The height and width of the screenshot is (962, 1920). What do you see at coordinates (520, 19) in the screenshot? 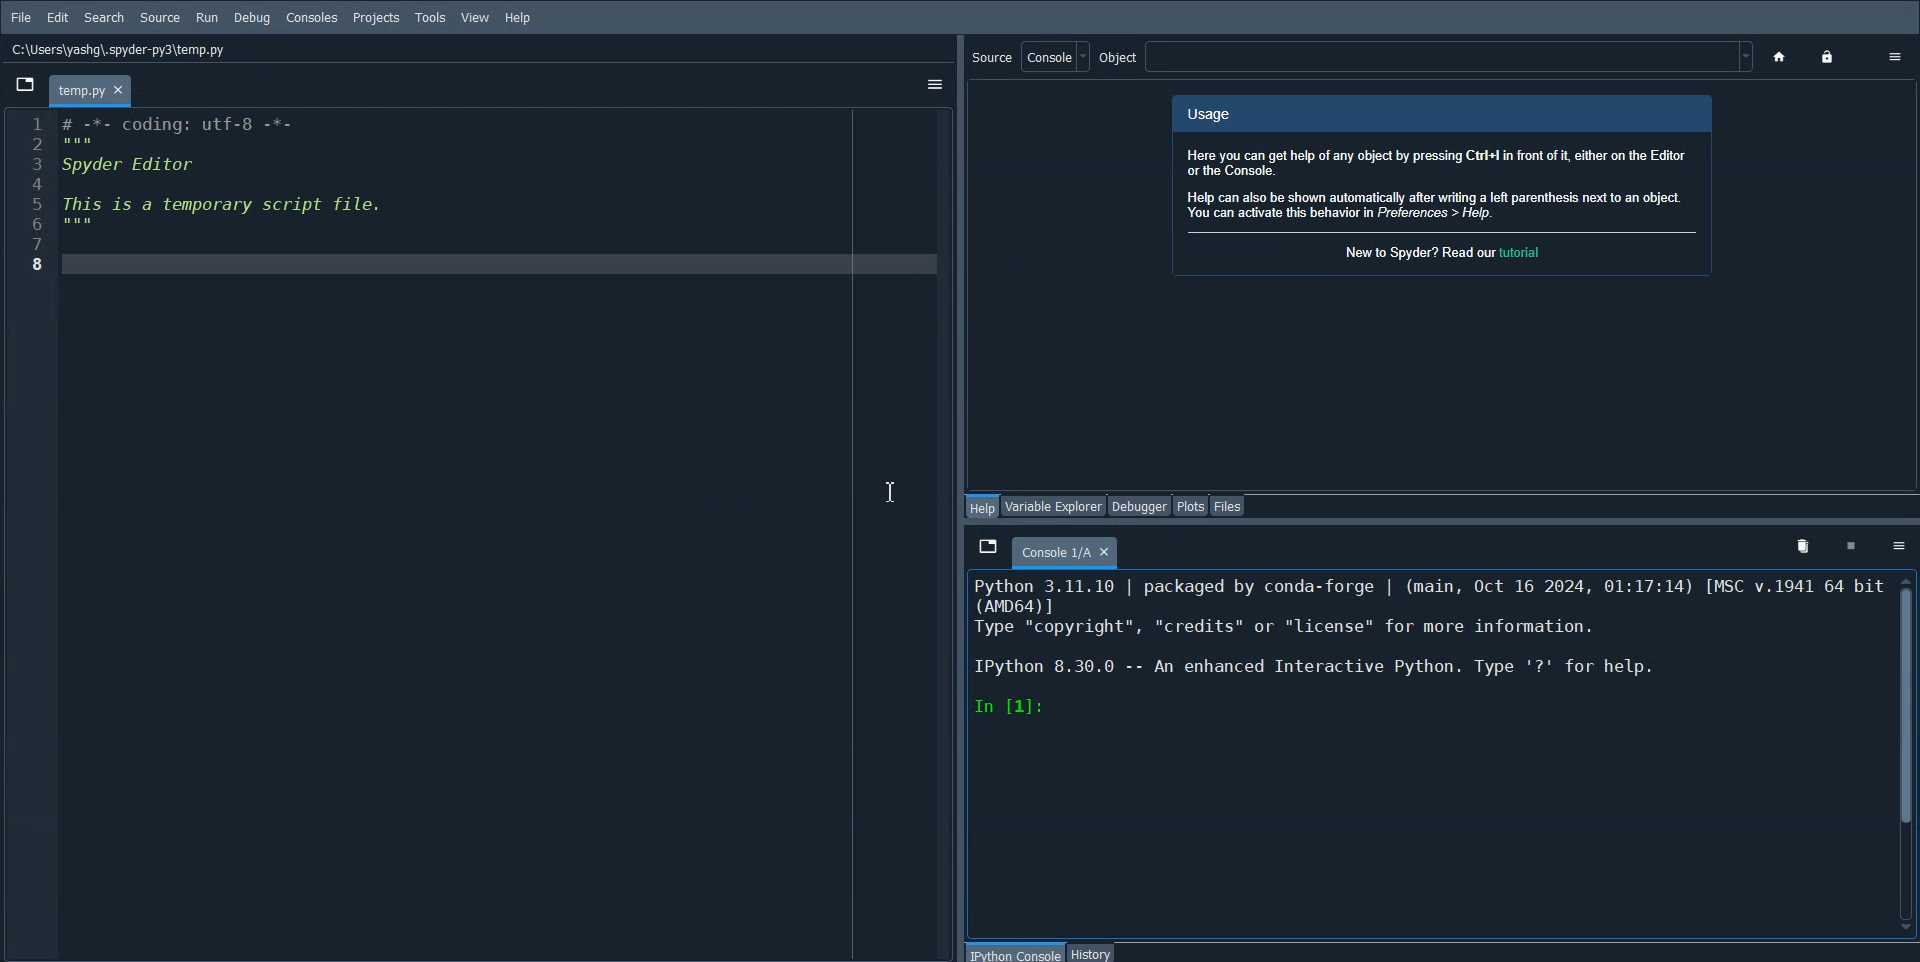
I see `Help` at bounding box center [520, 19].